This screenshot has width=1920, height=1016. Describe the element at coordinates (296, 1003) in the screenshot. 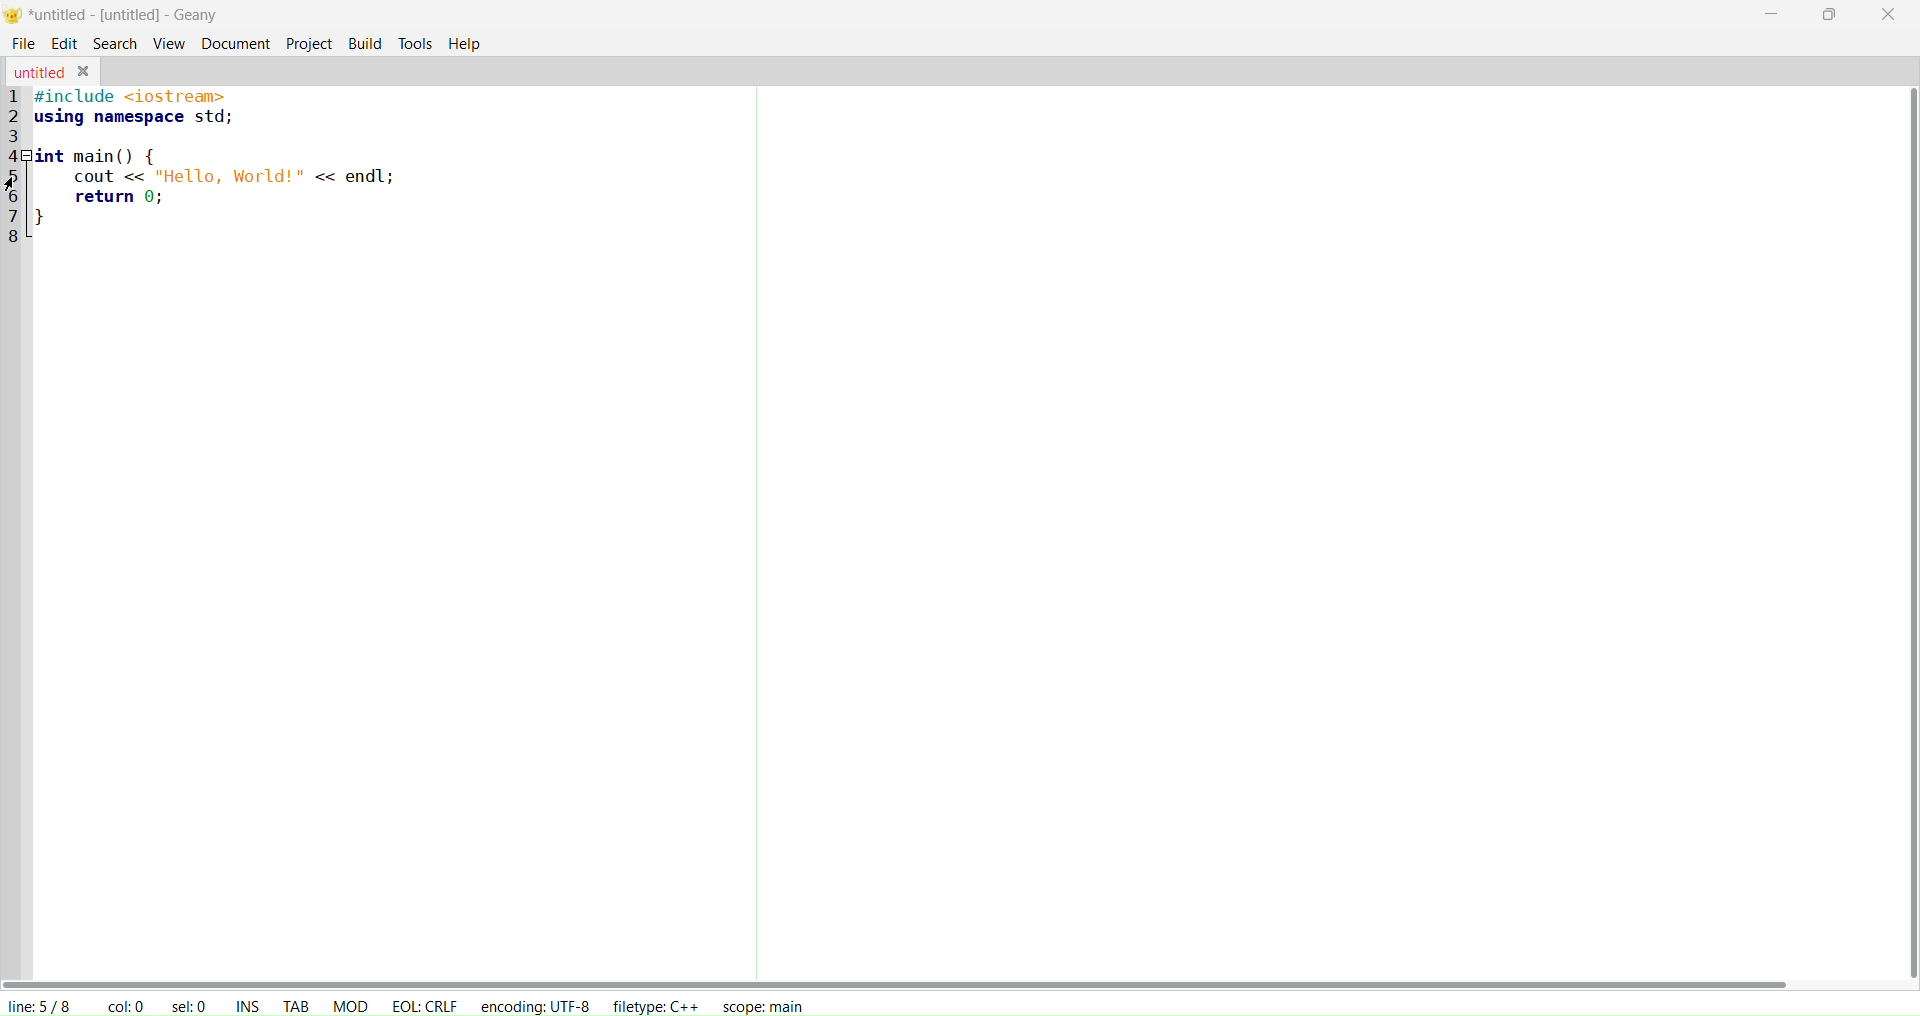

I see `tab` at that location.